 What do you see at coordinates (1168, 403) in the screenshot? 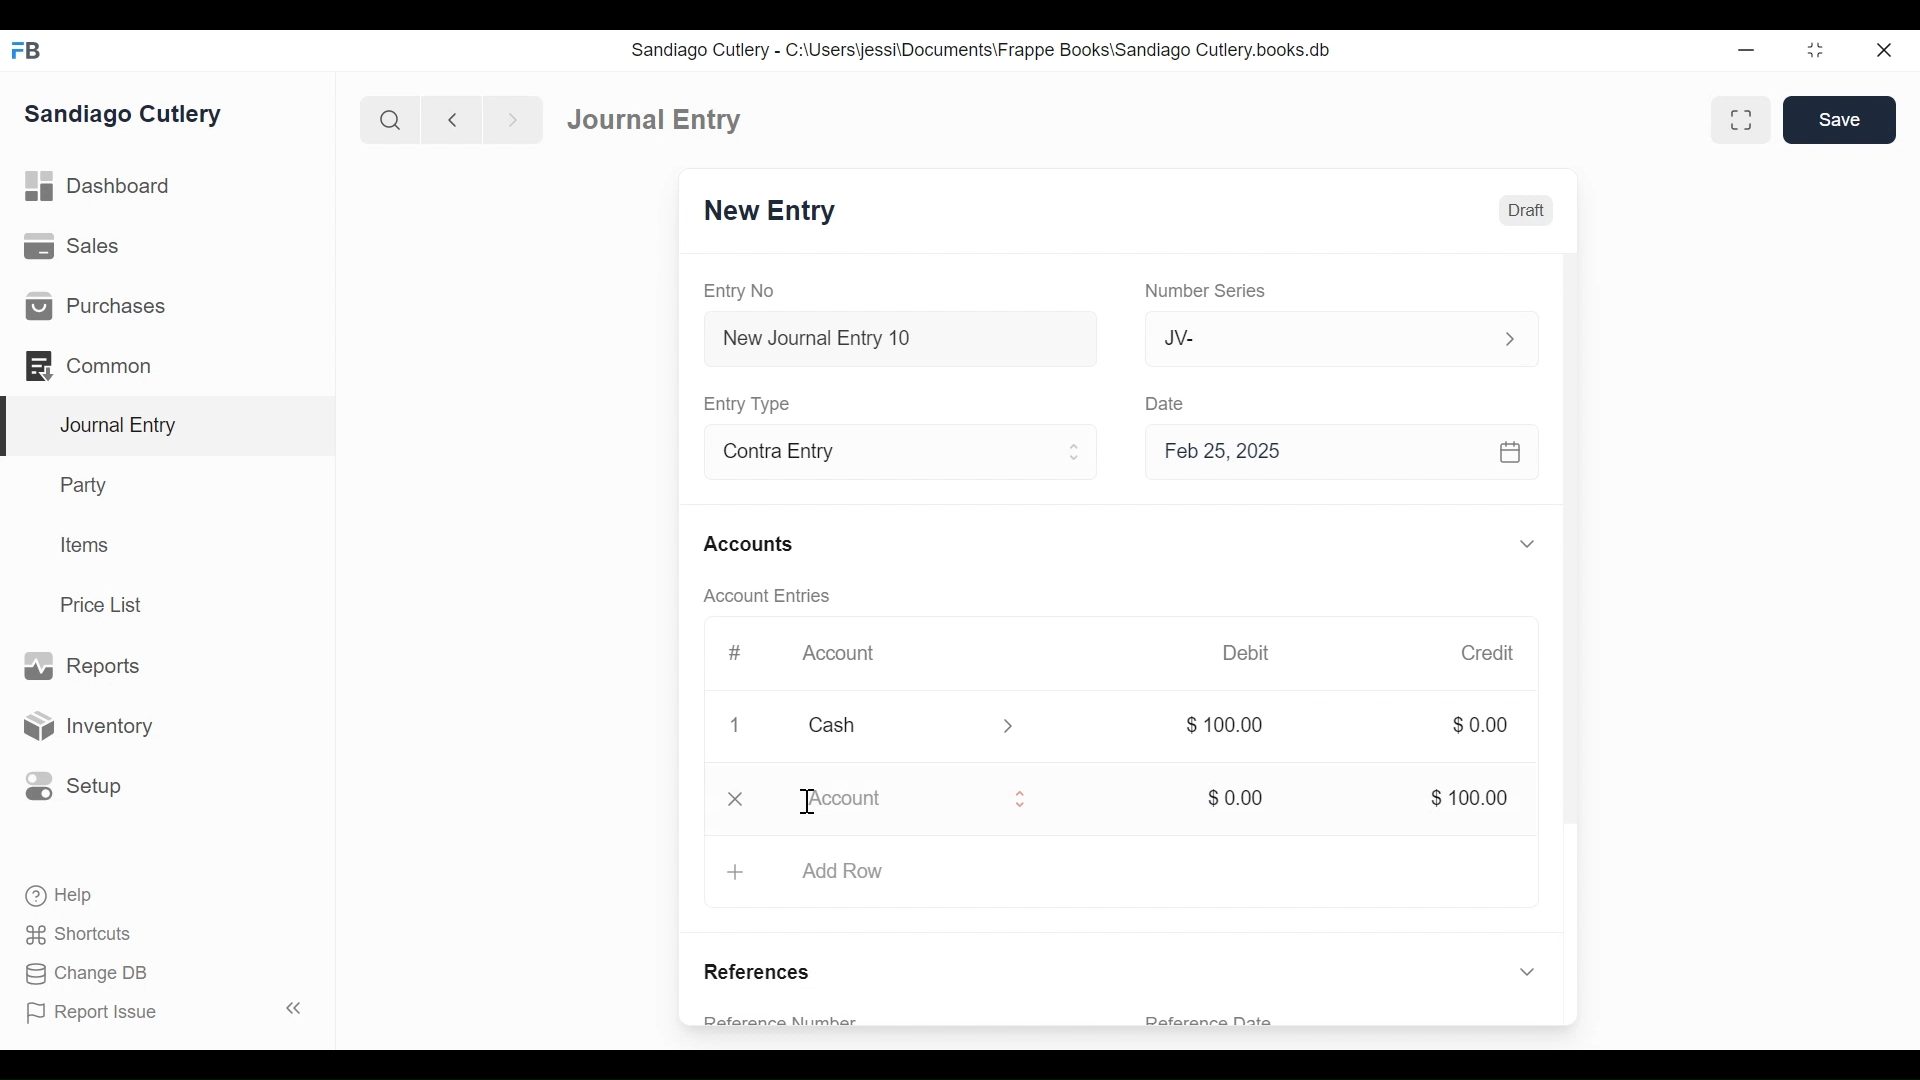
I see `Date` at bounding box center [1168, 403].